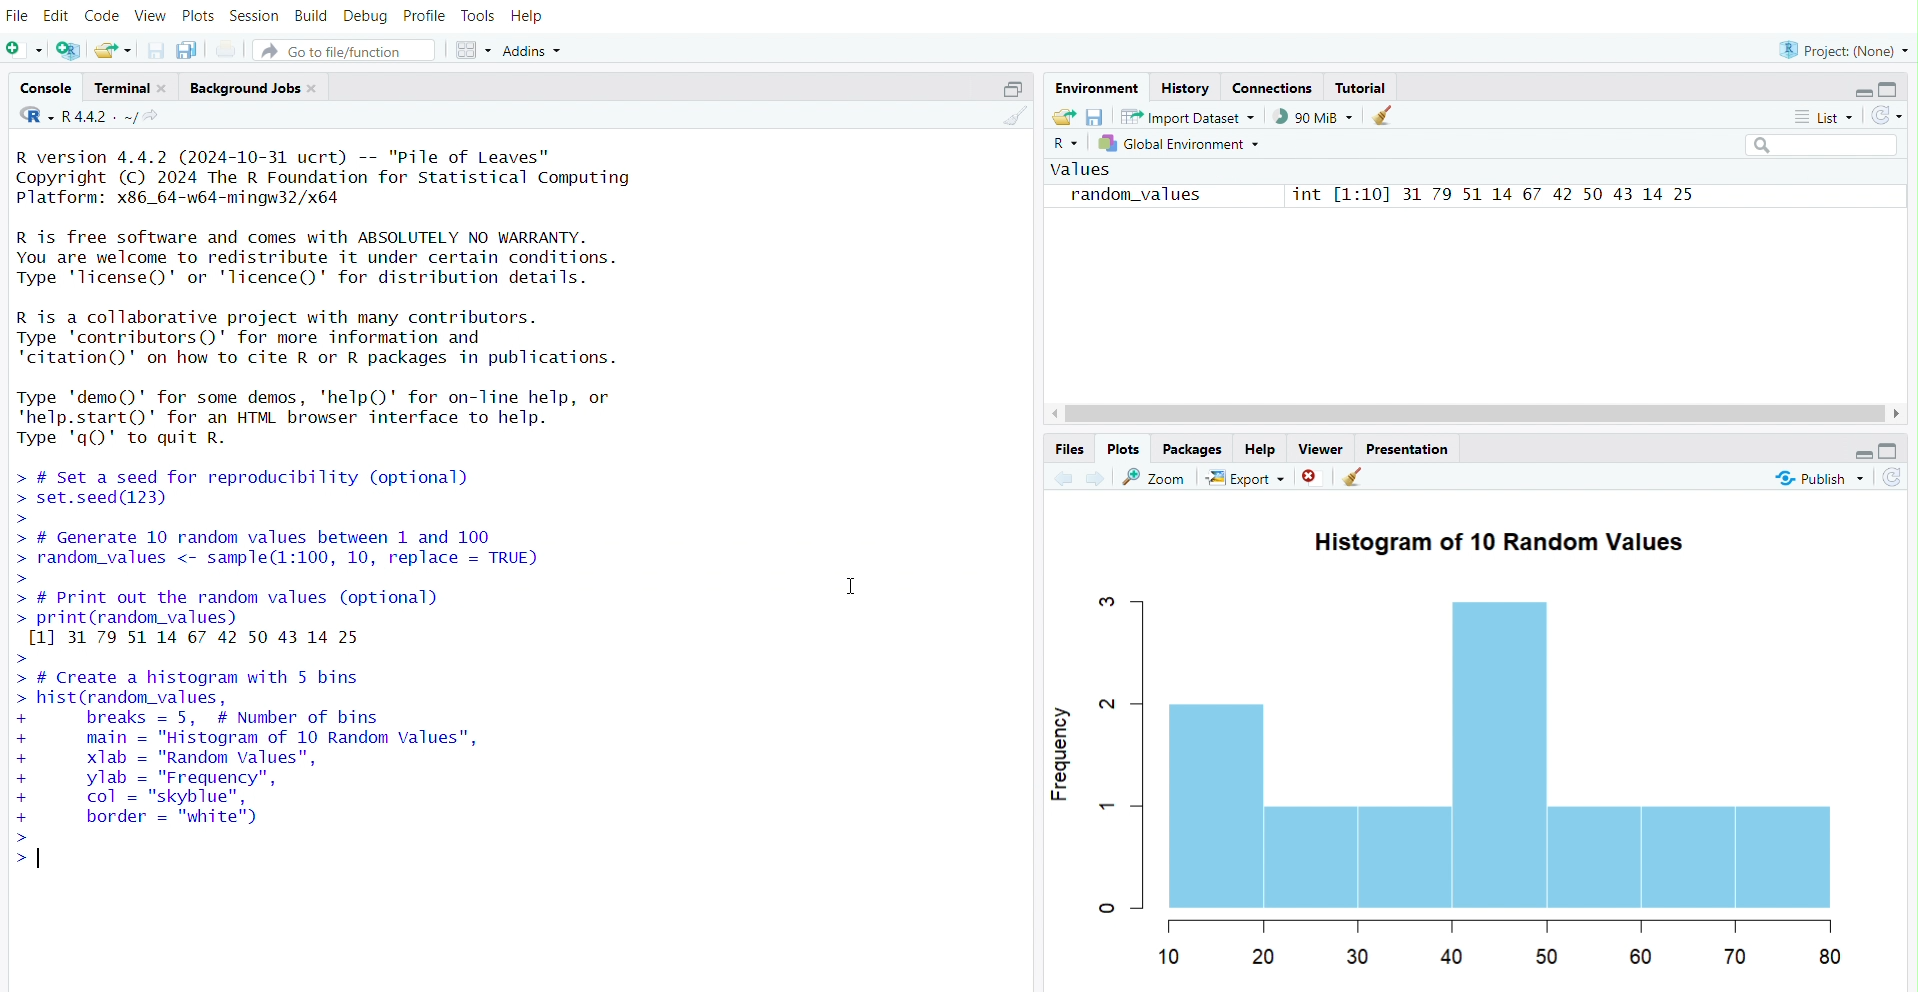 Image resolution: width=1918 pixels, height=992 pixels. What do you see at coordinates (1057, 480) in the screenshot?
I see `previous plot` at bounding box center [1057, 480].